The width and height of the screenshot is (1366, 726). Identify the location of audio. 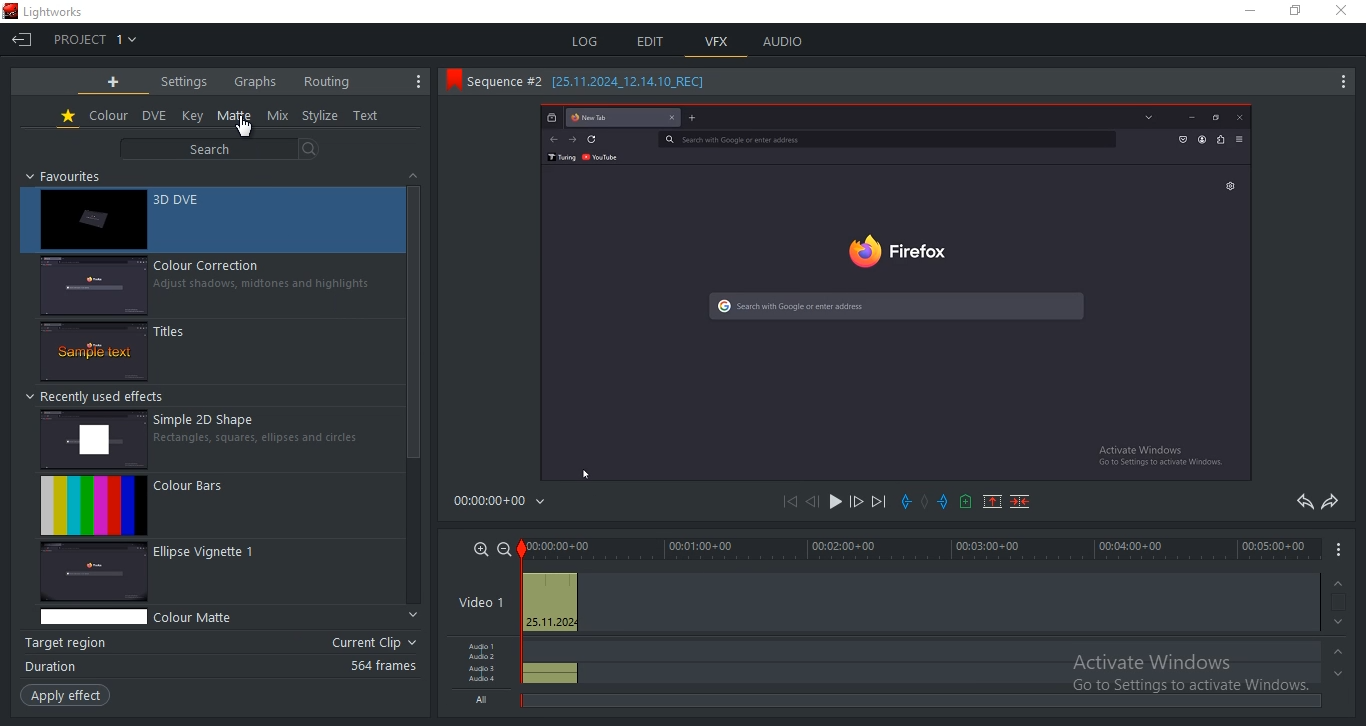
(548, 662).